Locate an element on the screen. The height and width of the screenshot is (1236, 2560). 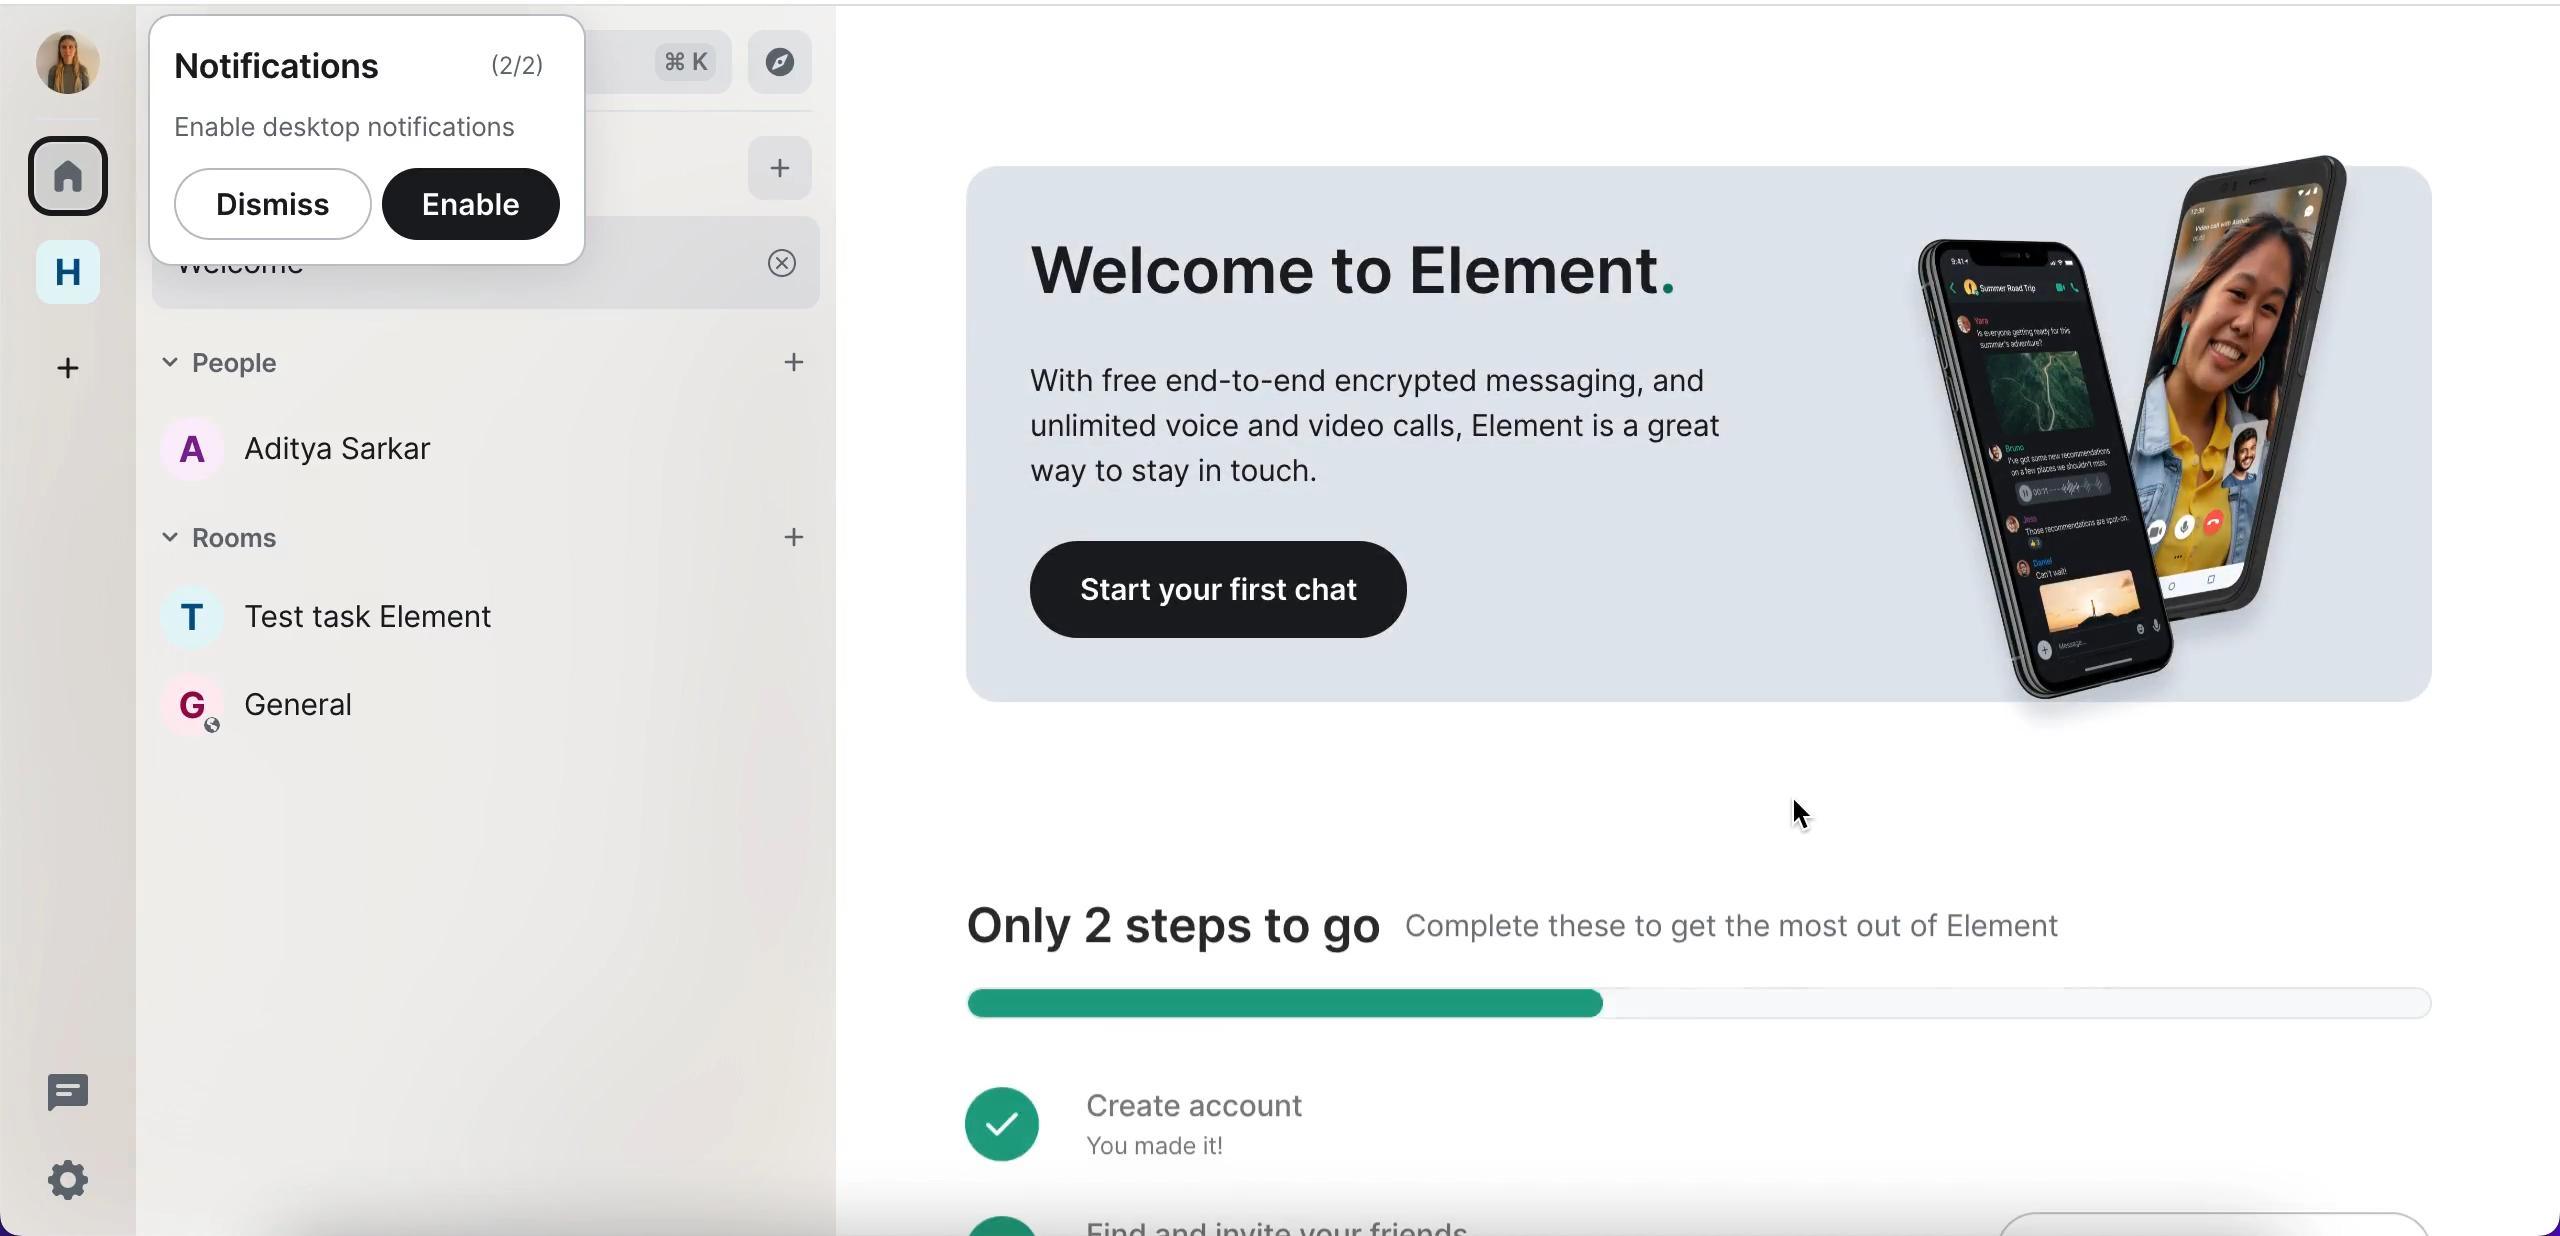
create a space is located at coordinates (78, 360).